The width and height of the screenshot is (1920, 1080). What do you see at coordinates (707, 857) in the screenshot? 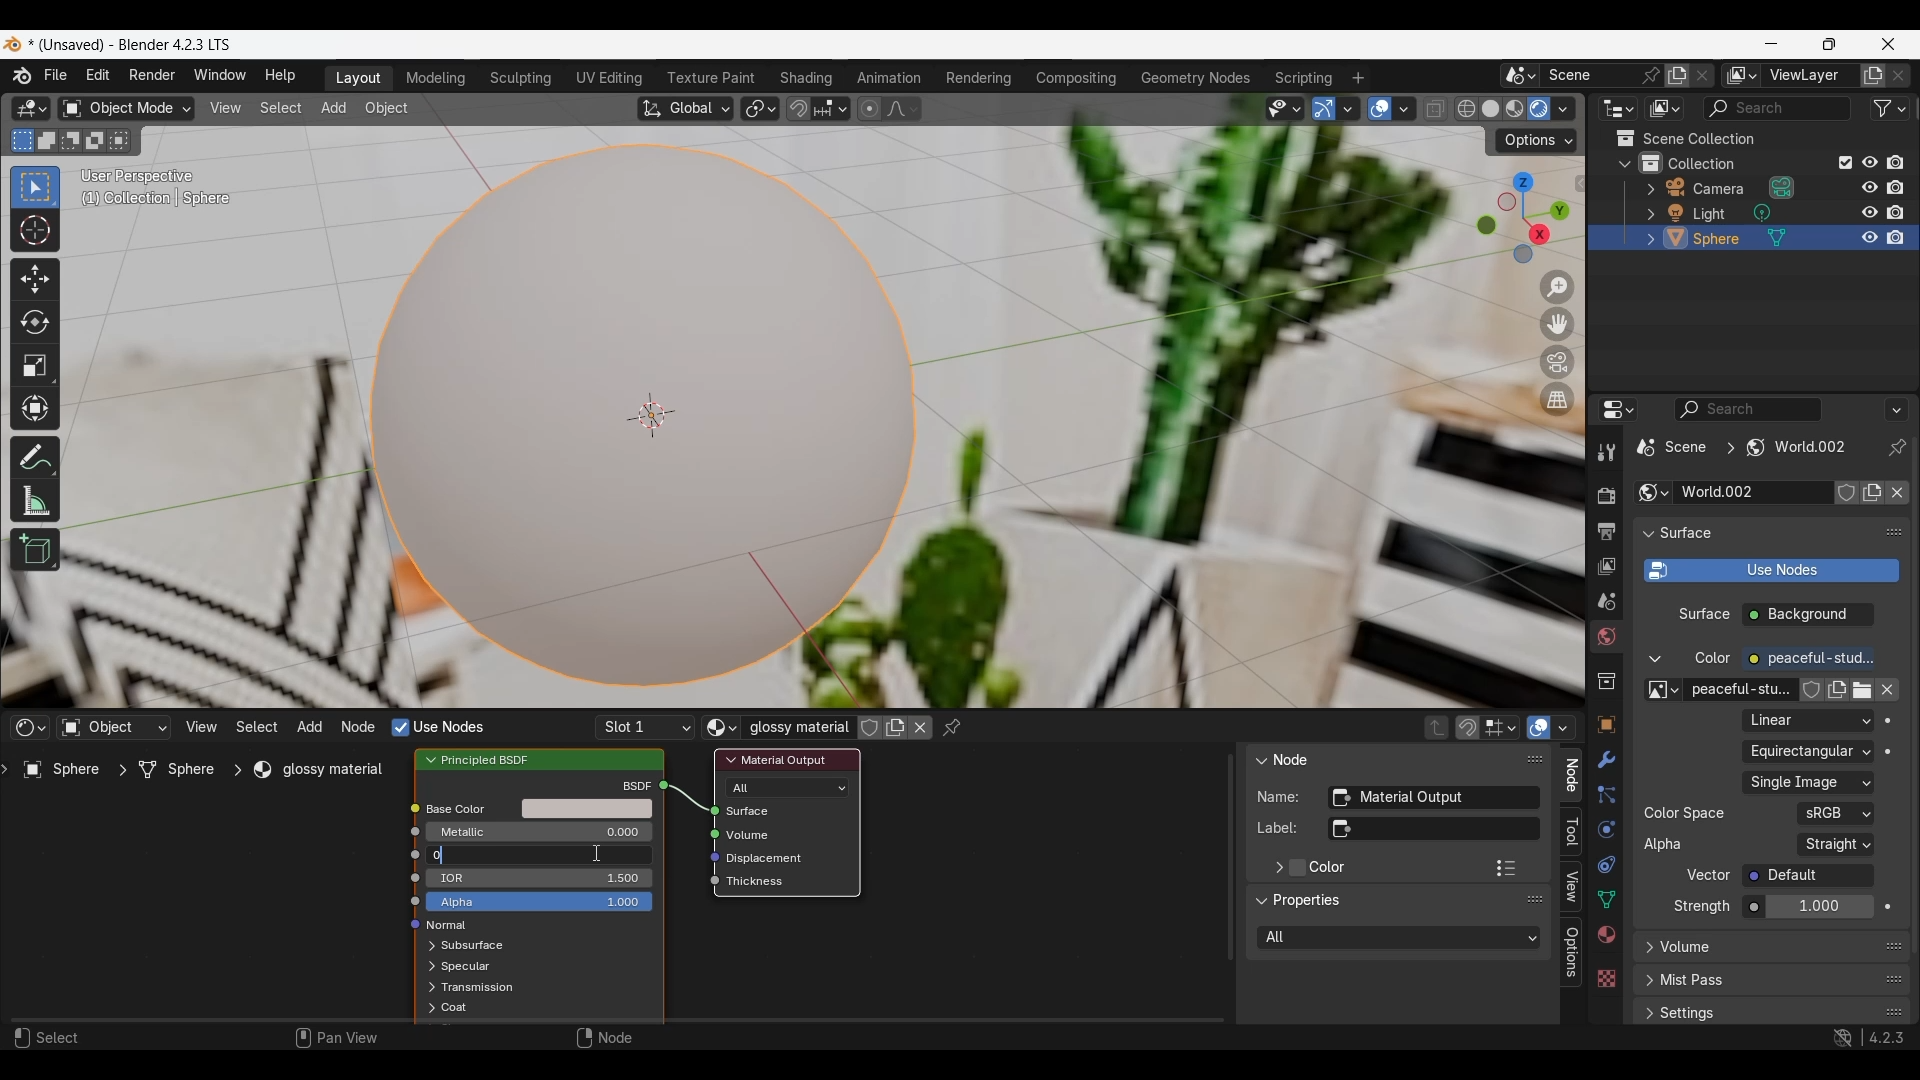
I see `icon` at bounding box center [707, 857].